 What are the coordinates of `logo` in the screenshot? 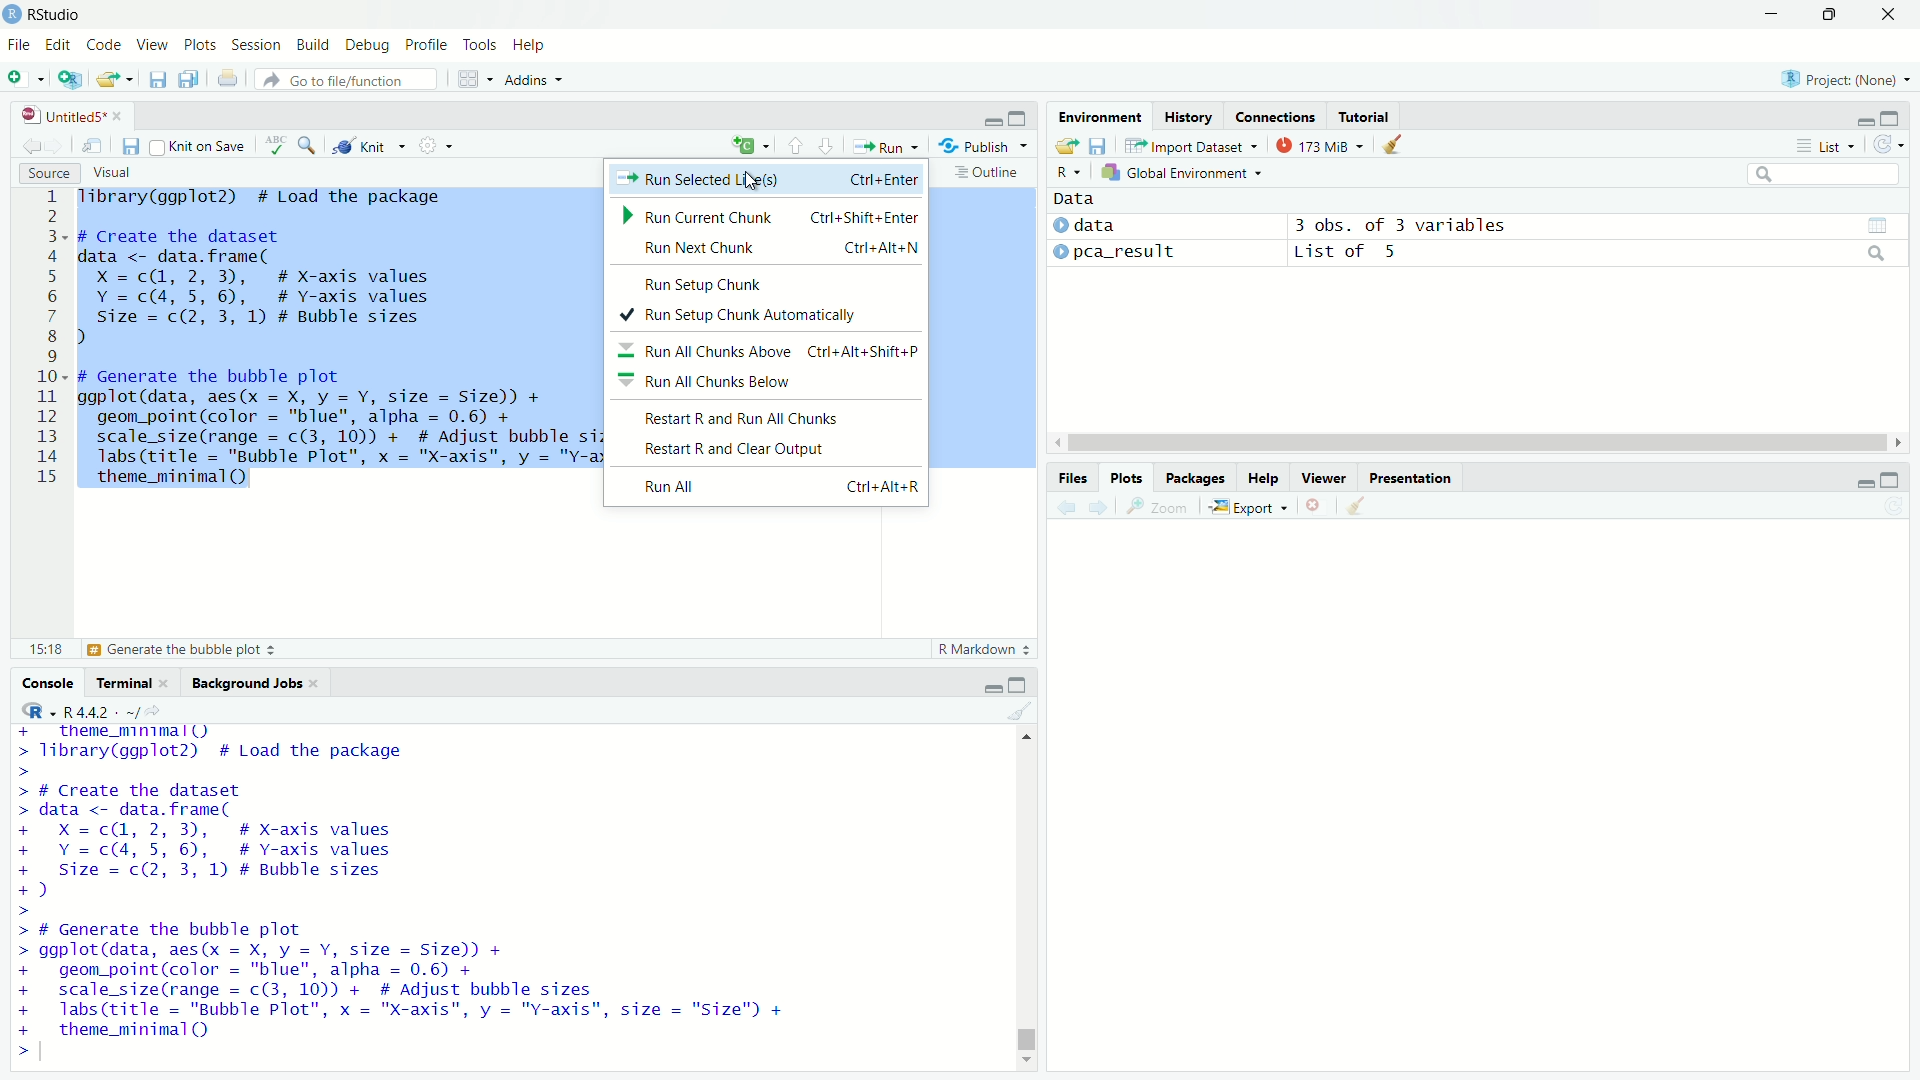 It's located at (13, 15).